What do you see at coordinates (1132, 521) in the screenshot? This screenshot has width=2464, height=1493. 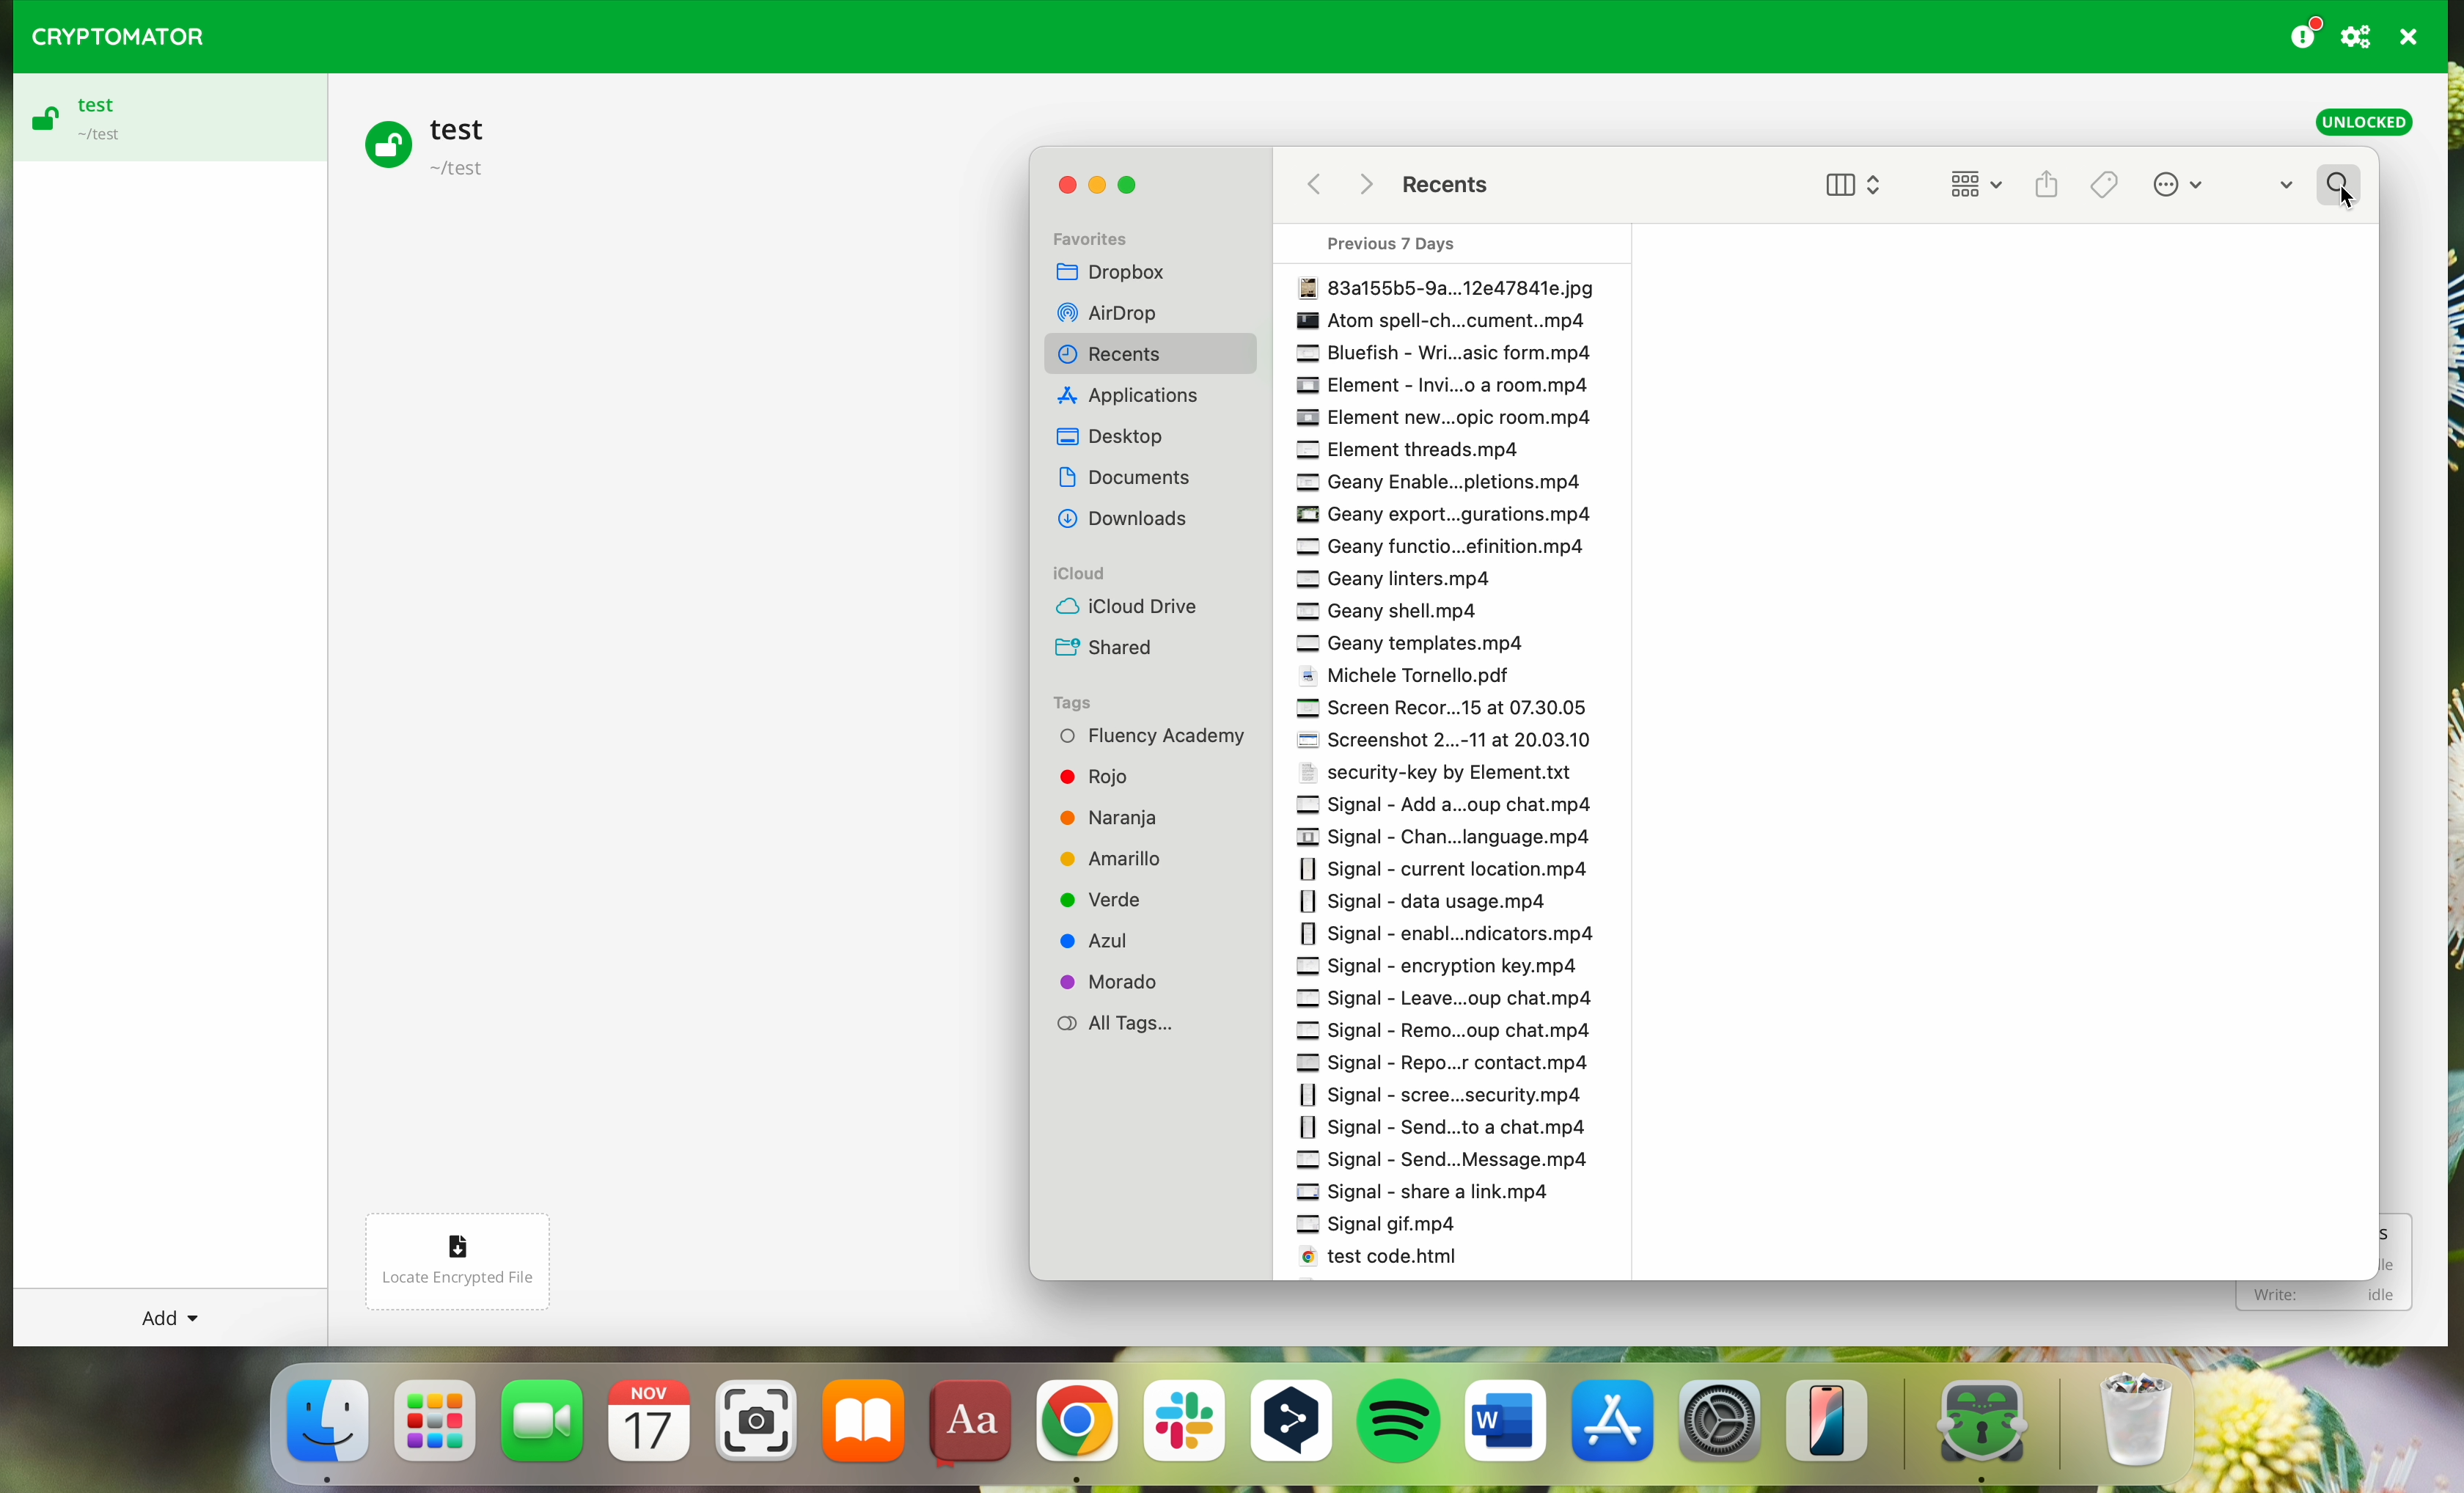 I see `` at bounding box center [1132, 521].